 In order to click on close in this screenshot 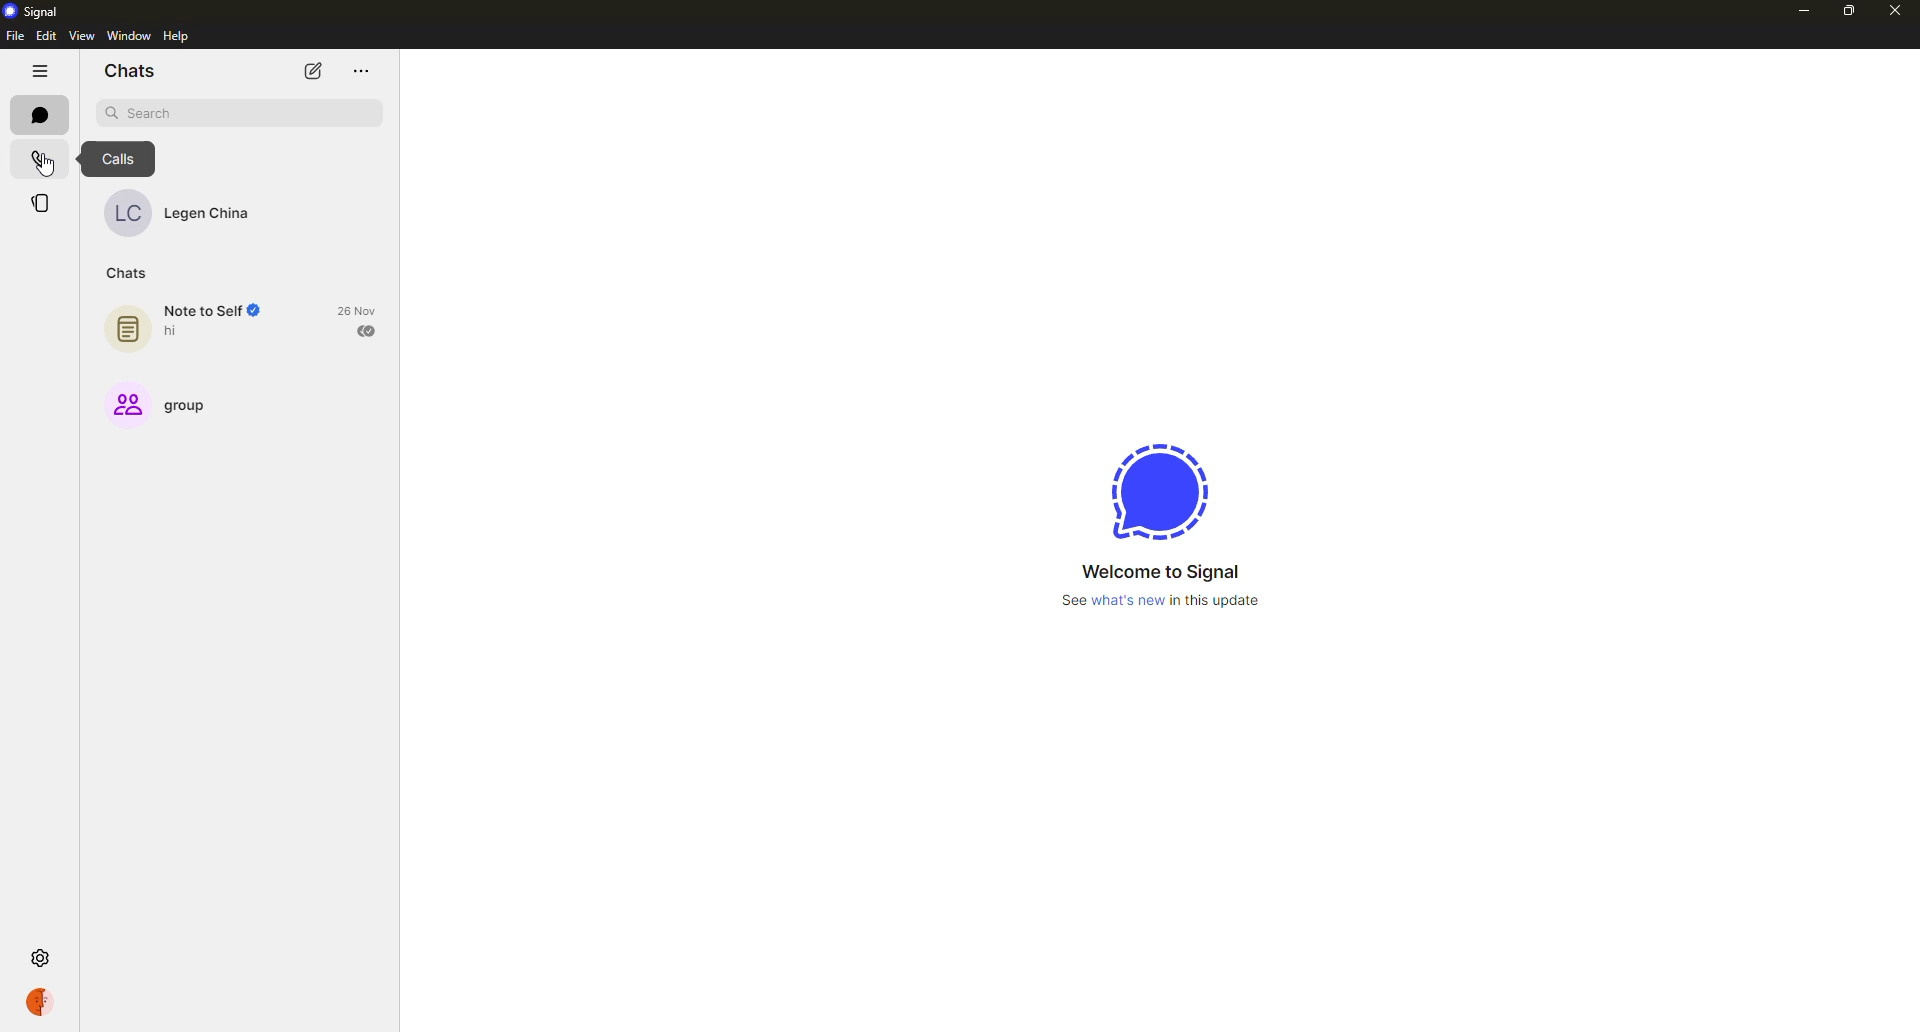, I will do `click(1897, 10)`.